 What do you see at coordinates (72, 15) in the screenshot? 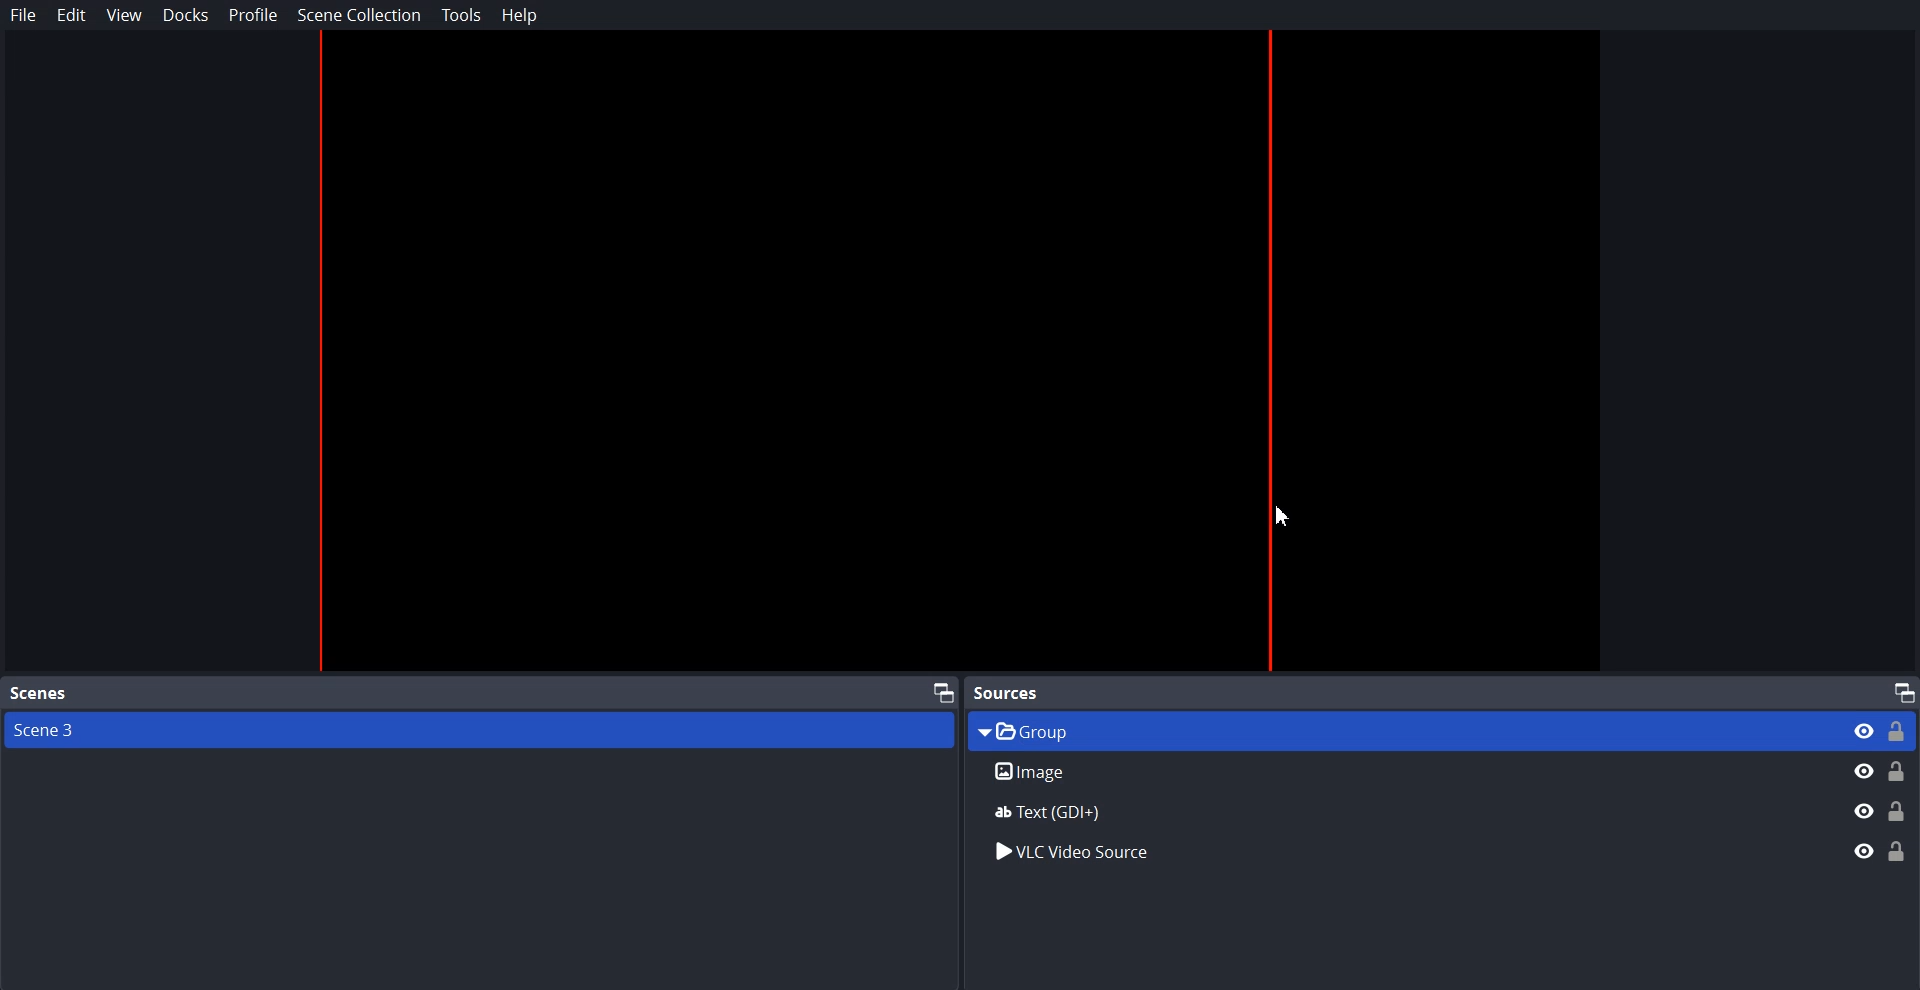
I see `Edit` at bounding box center [72, 15].